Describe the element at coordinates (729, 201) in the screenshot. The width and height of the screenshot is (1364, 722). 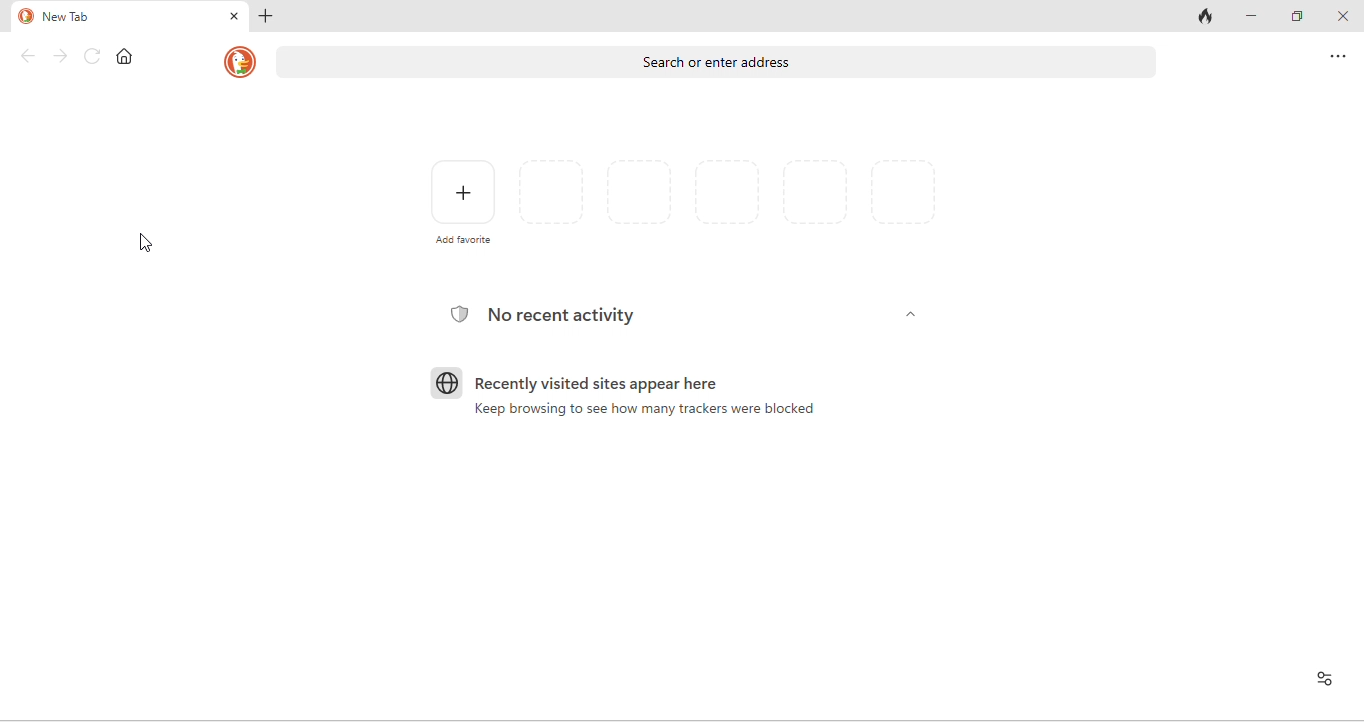
I see `favorites` at that location.